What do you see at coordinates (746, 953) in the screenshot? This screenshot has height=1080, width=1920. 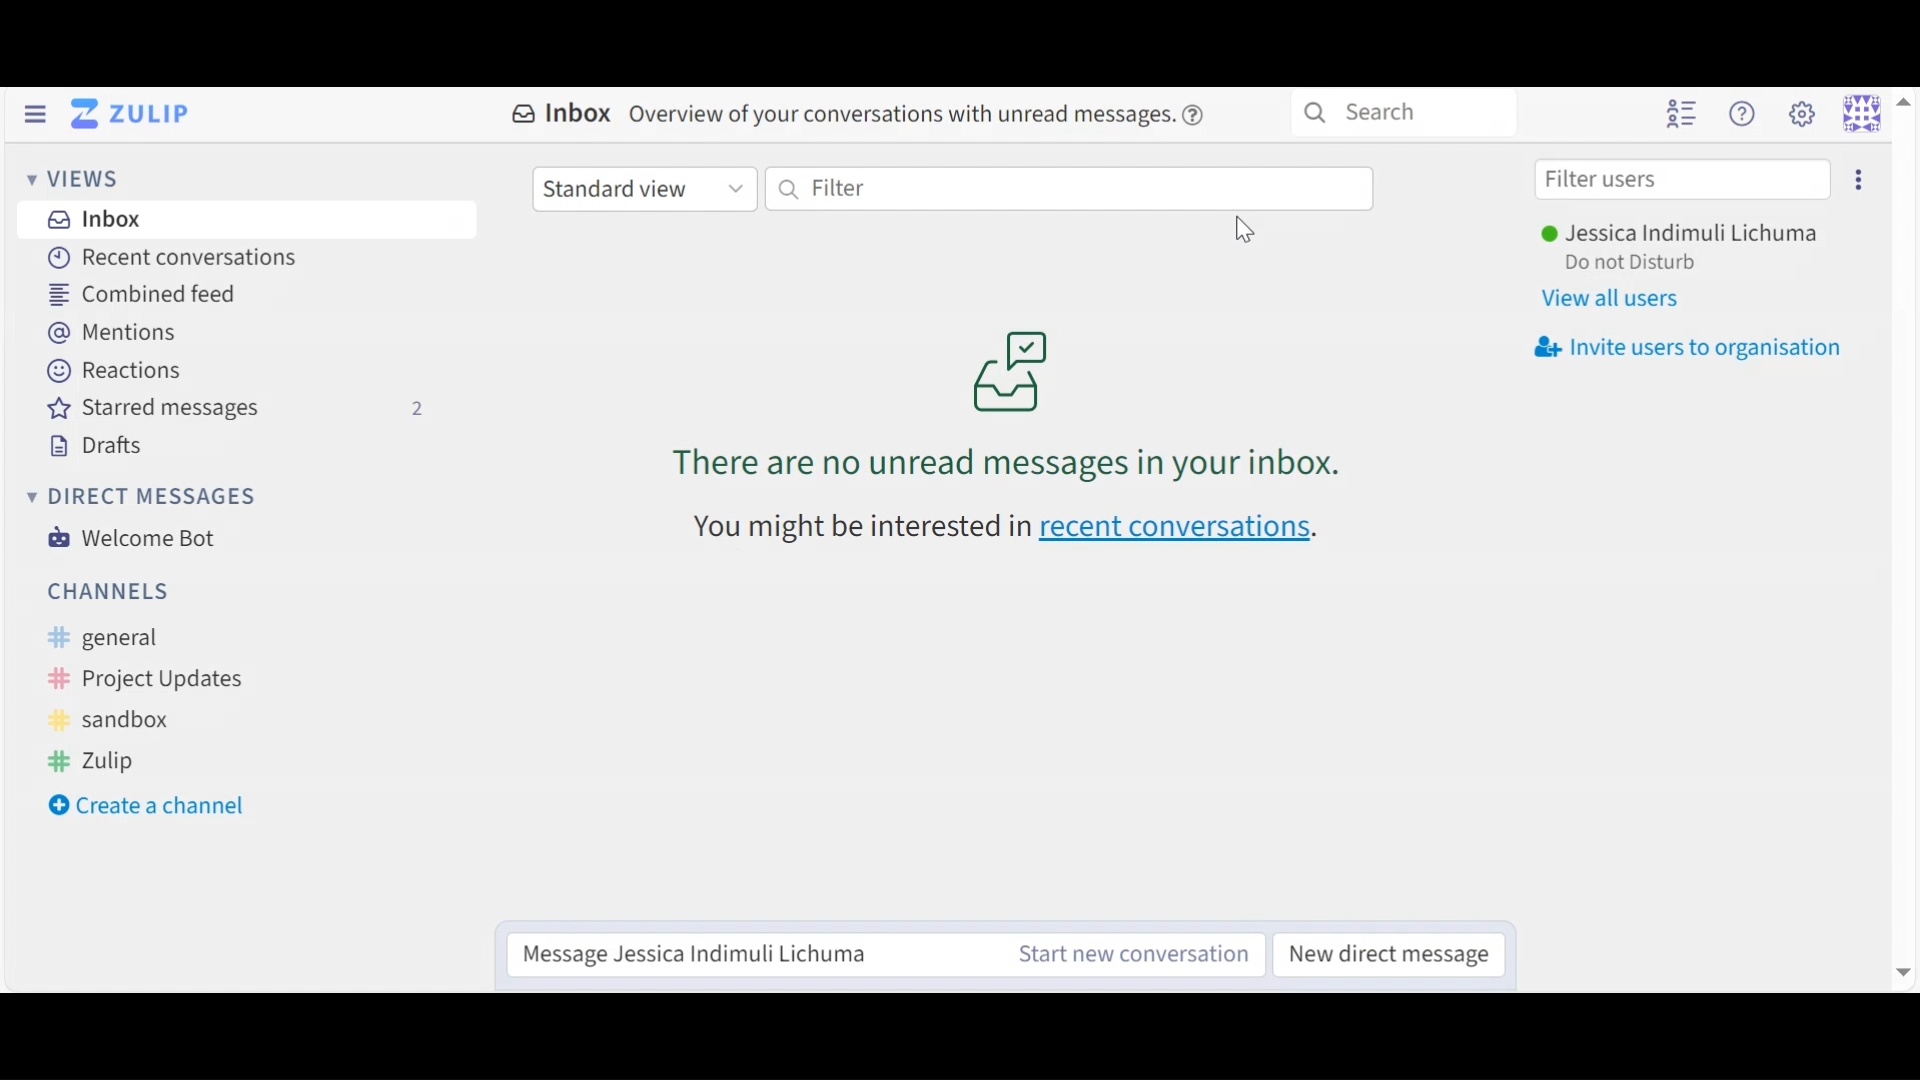 I see `Reply message` at bounding box center [746, 953].